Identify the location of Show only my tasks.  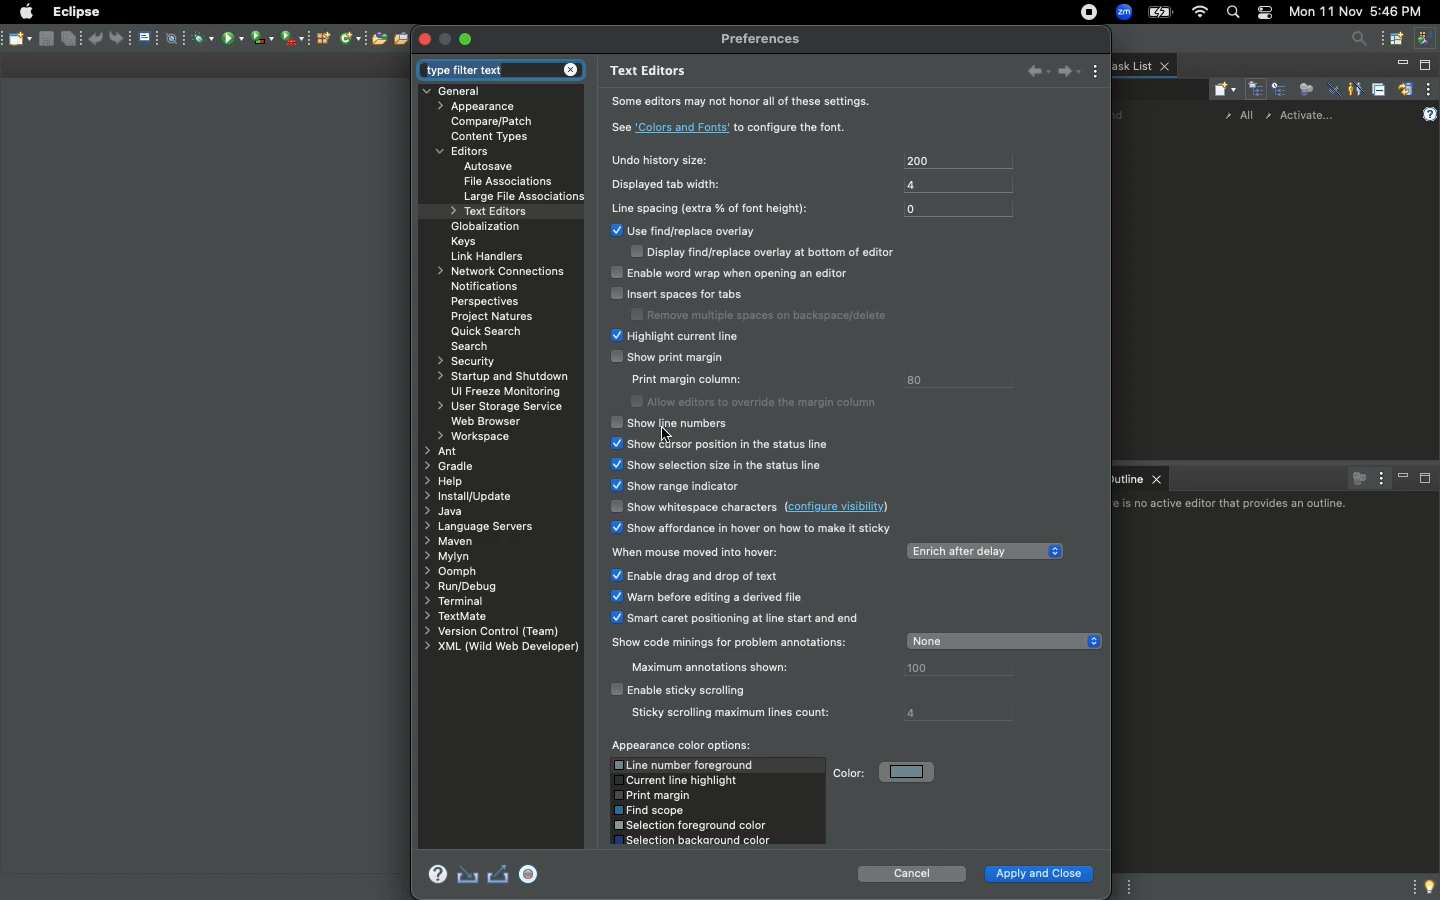
(1355, 89).